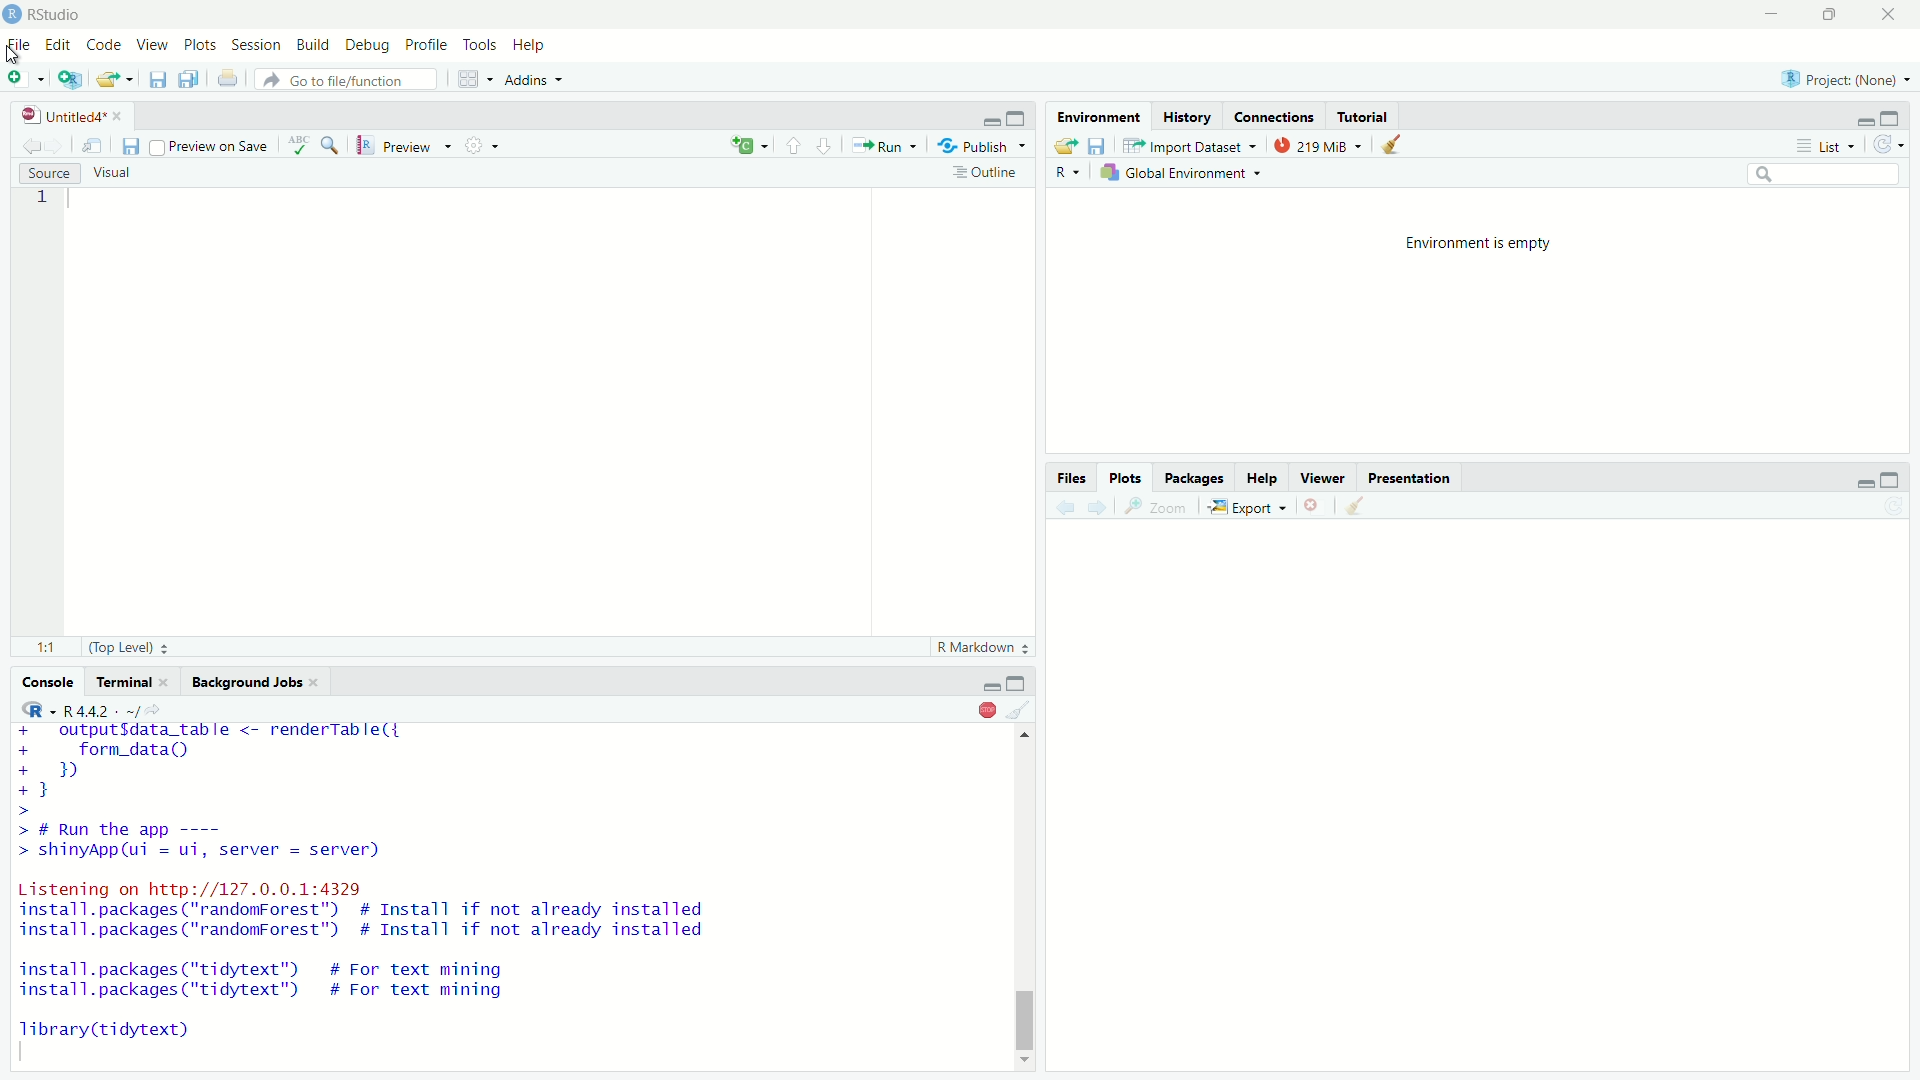 This screenshot has height=1080, width=1920. Describe the element at coordinates (157, 79) in the screenshot. I see `save current document` at that location.